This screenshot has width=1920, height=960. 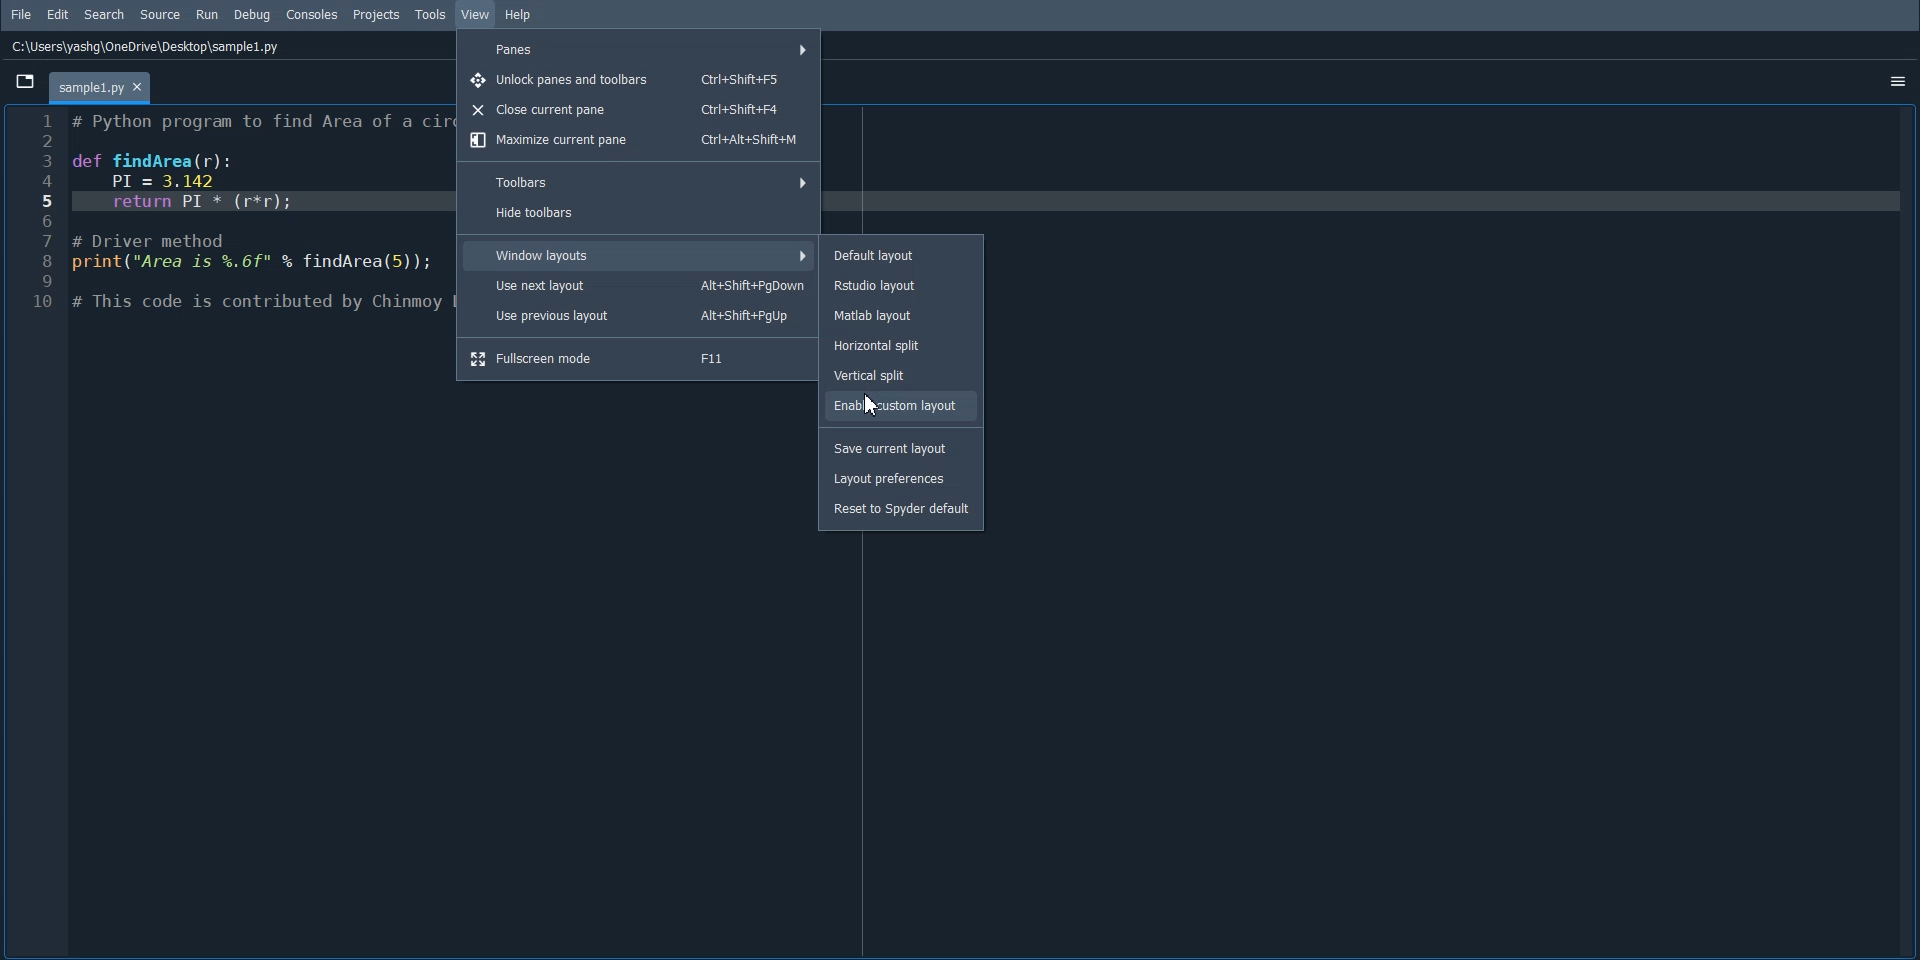 What do you see at coordinates (39, 213) in the screenshot?
I see `Line number` at bounding box center [39, 213].